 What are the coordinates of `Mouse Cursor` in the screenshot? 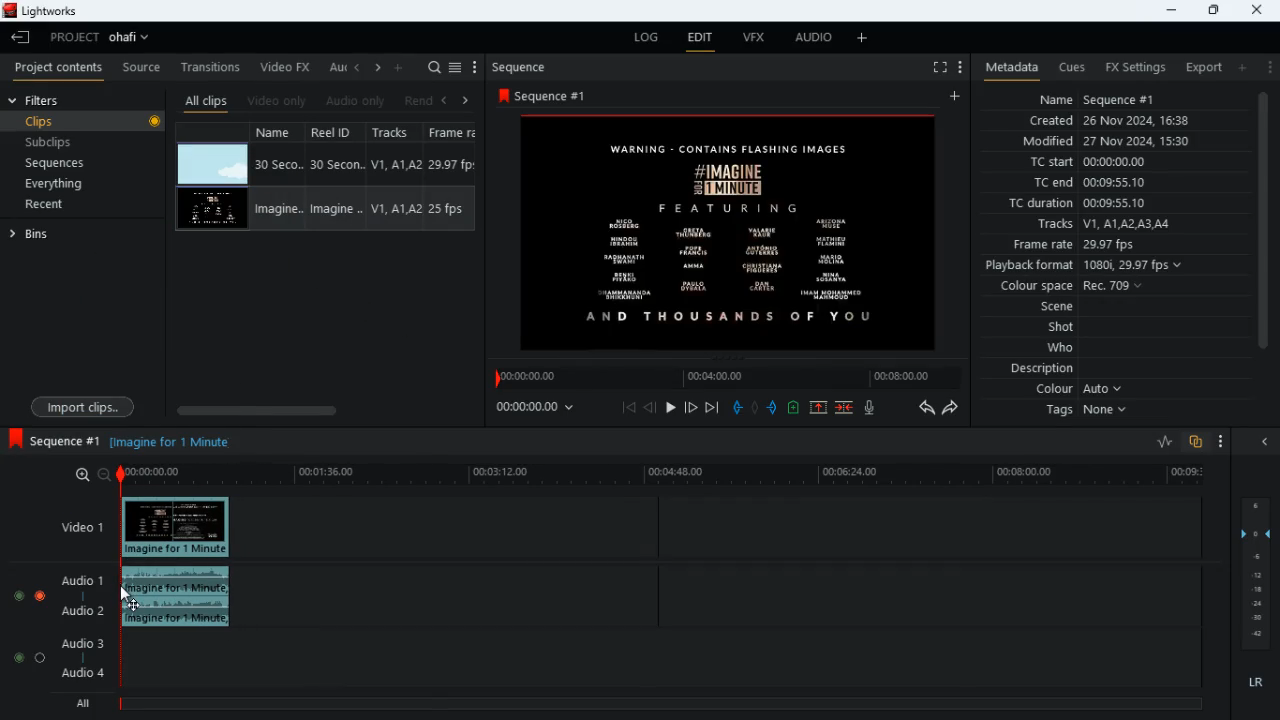 It's located at (137, 592).